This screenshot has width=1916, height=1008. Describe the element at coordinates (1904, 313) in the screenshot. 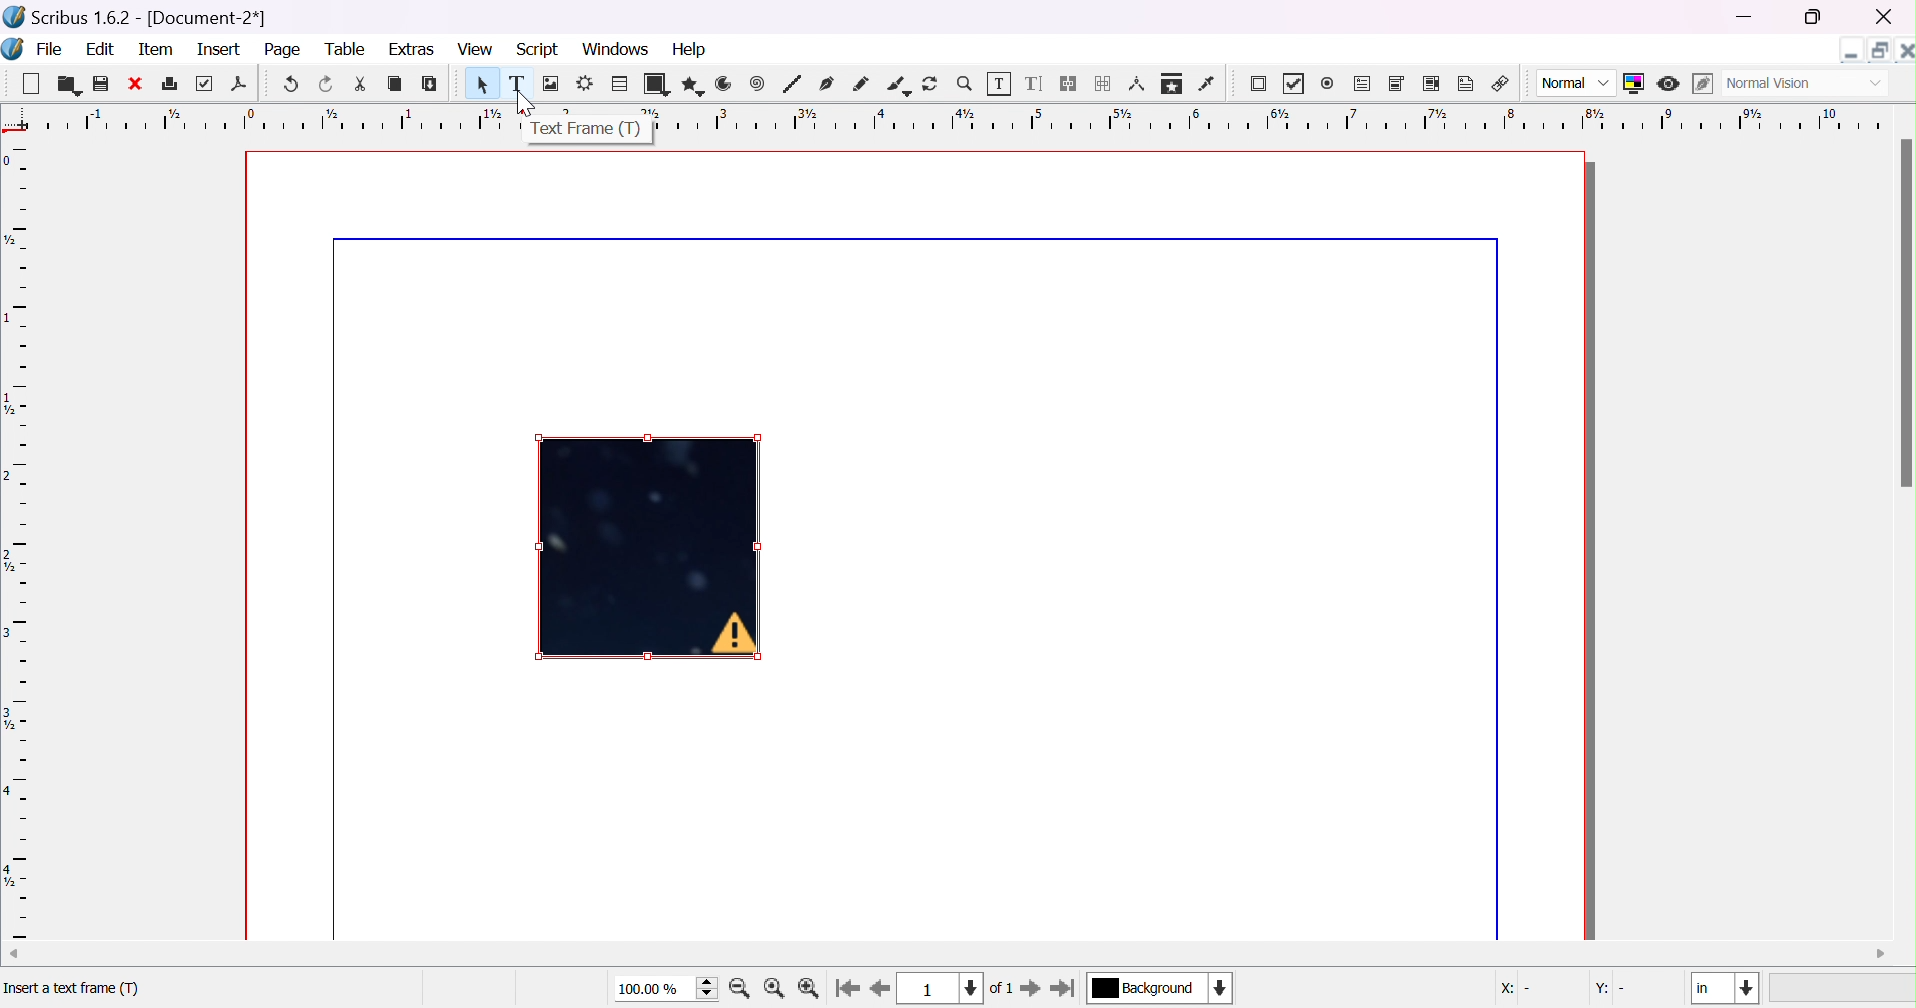

I see `scroll bar` at that location.